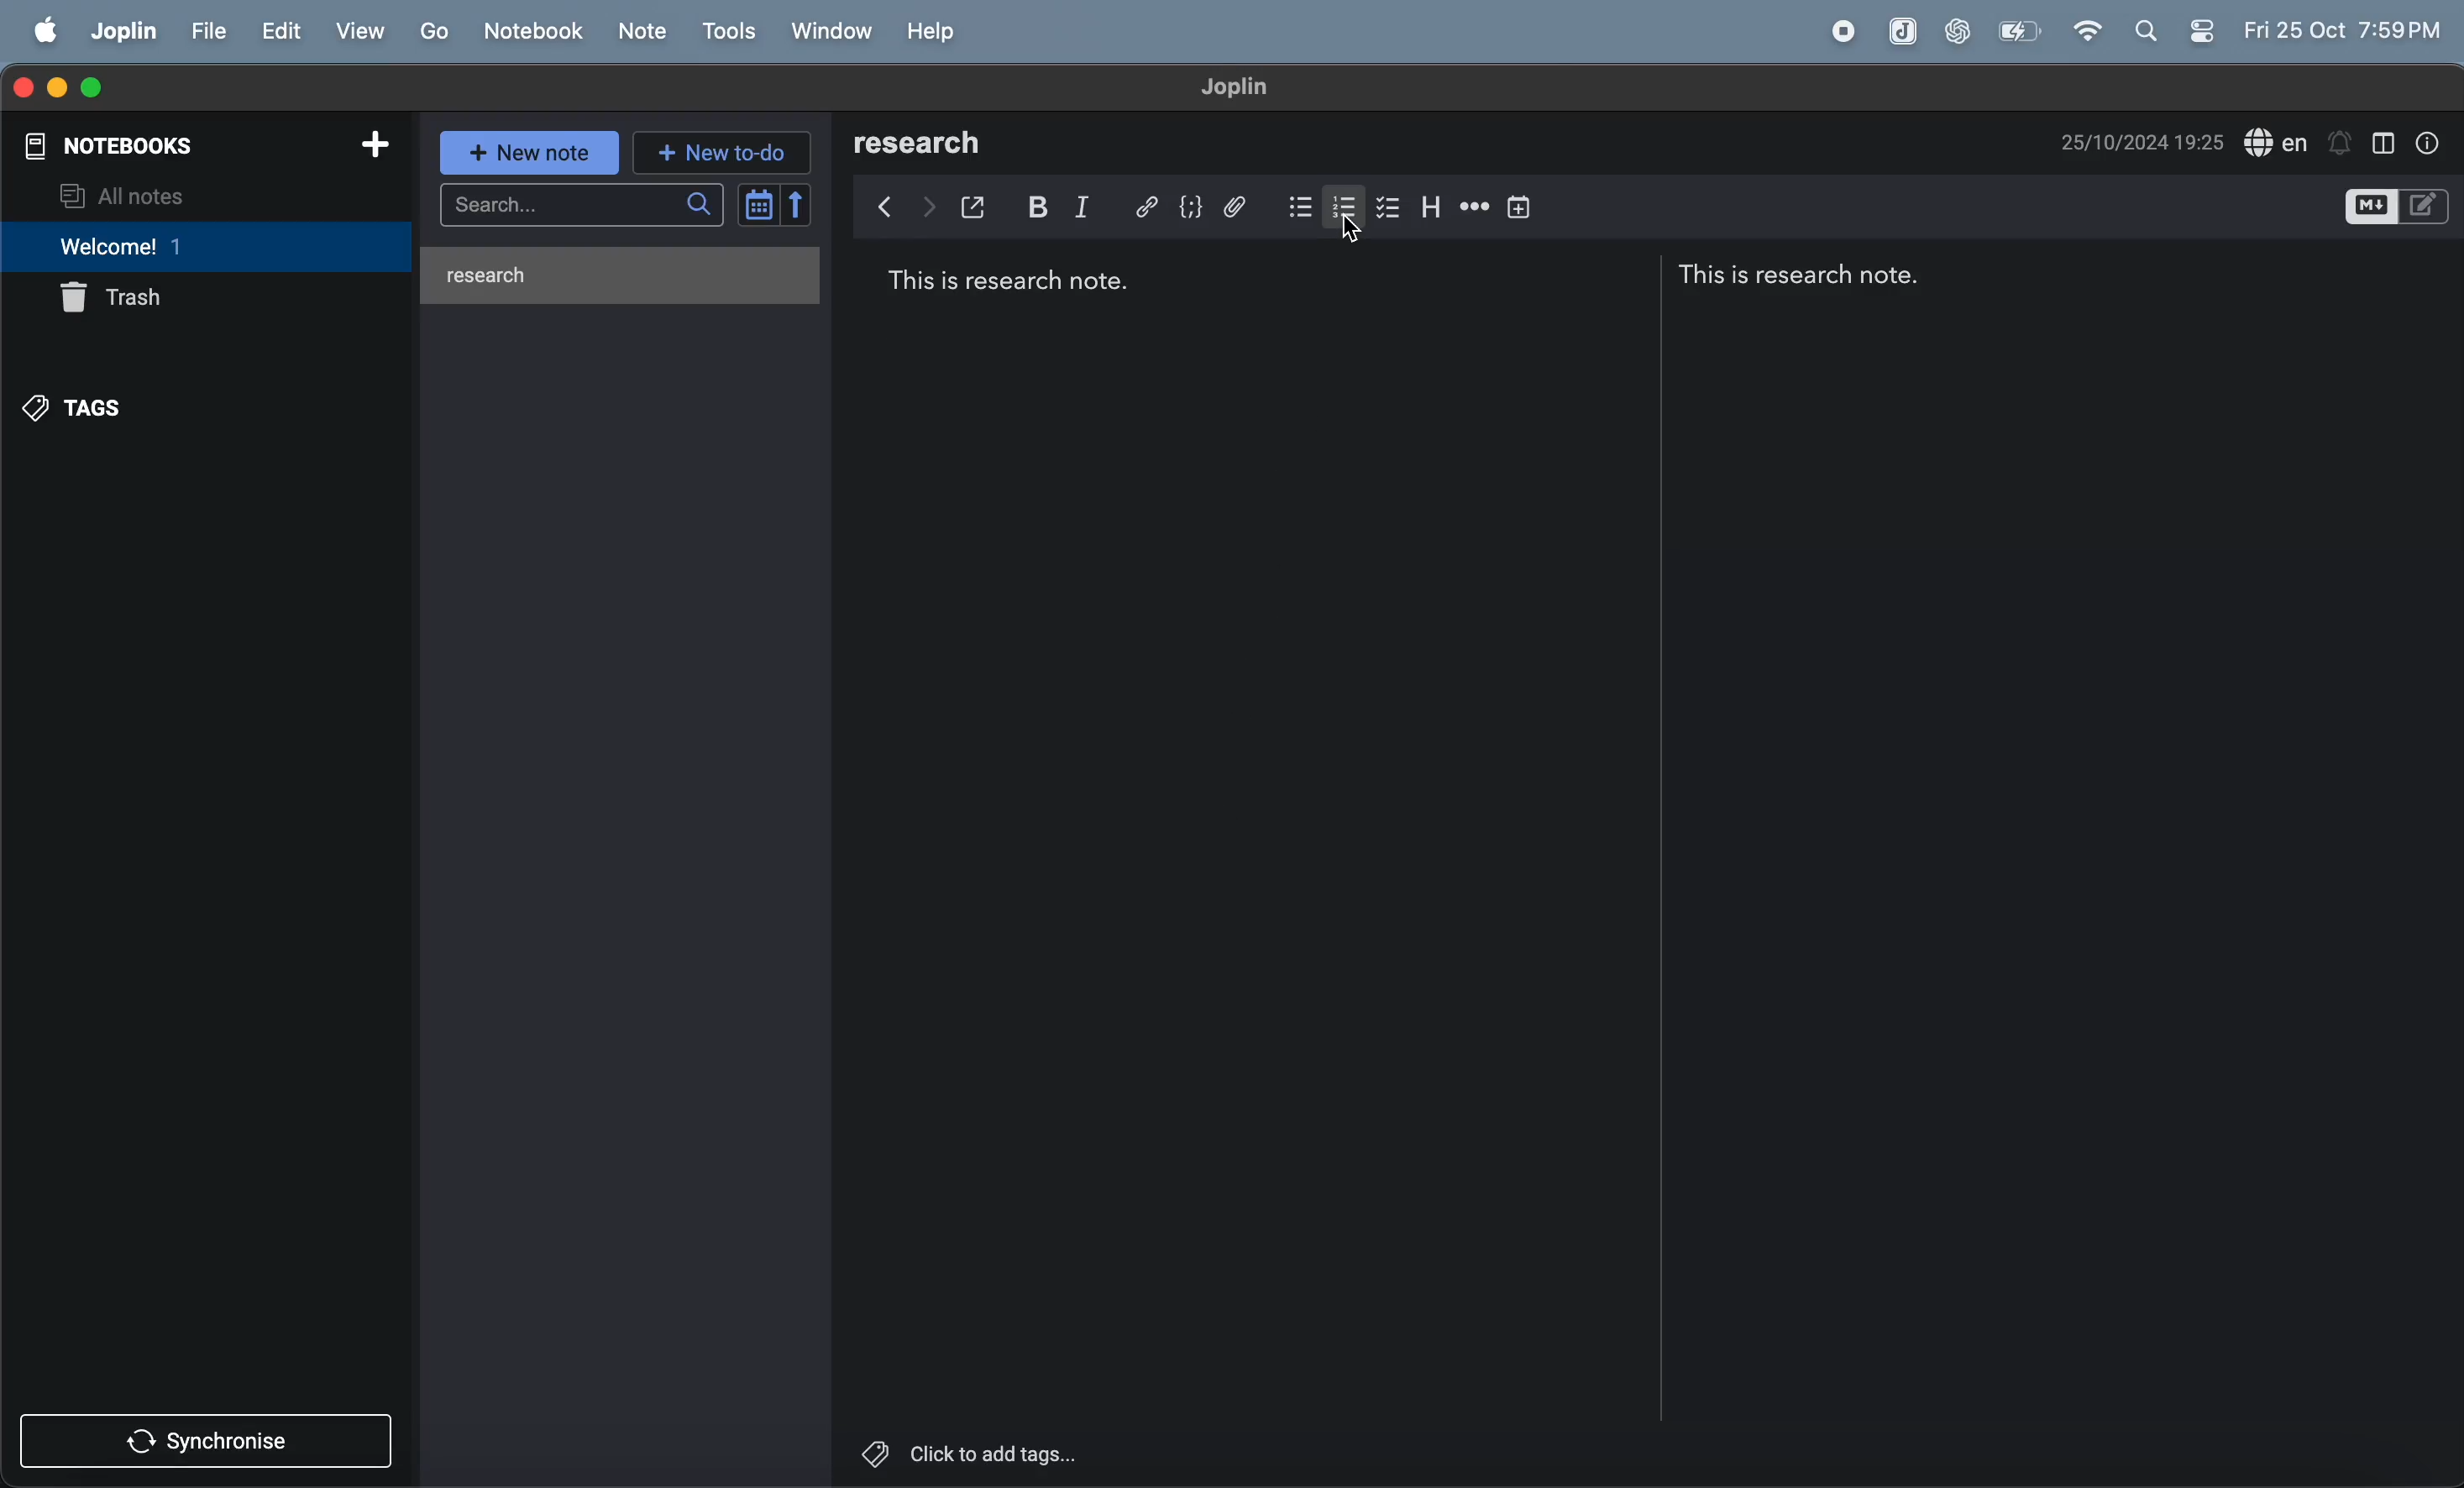 The image size is (2464, 1488). What do you see at coordinates (2278, 145) in the screenshot?
I see `spell check` at bounding box center [2278, 145].